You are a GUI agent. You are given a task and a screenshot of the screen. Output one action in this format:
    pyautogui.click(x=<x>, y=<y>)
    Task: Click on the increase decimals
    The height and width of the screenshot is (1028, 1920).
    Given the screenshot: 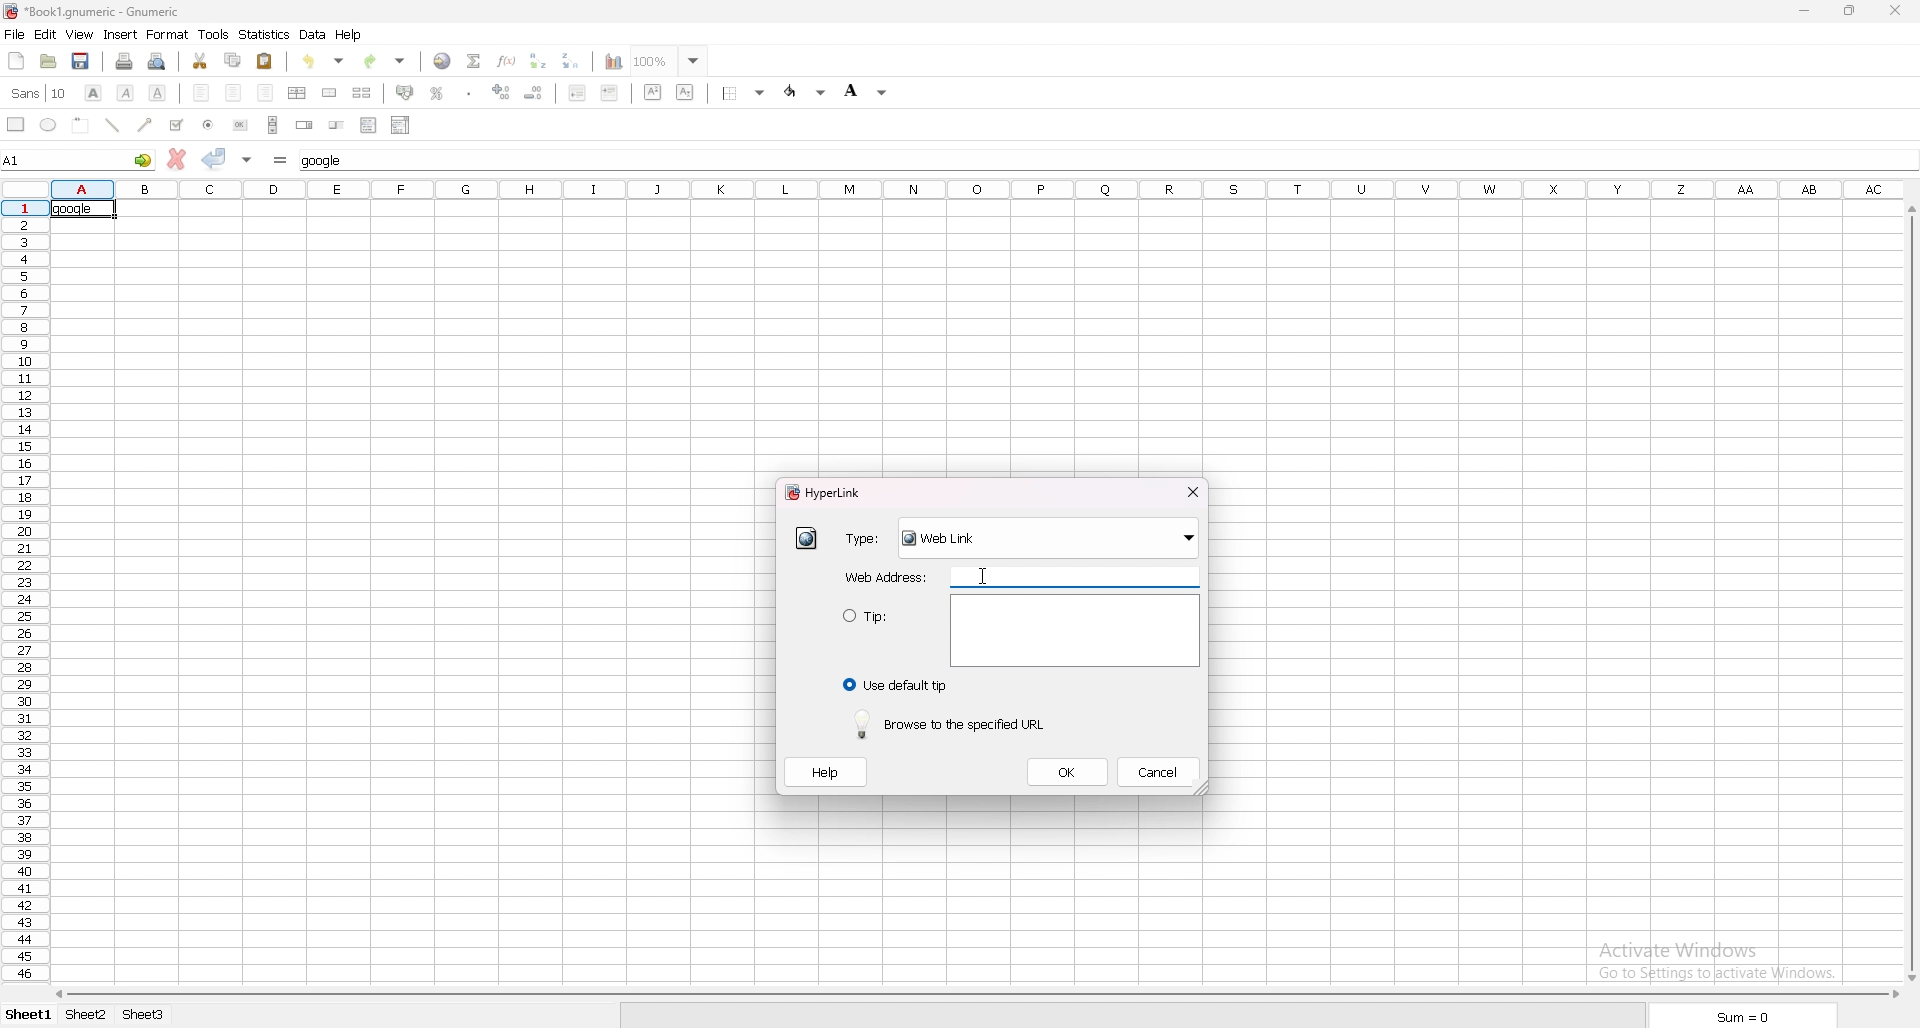 What is the action you would take?
    pyautogui.click(x=501, y=92)
    